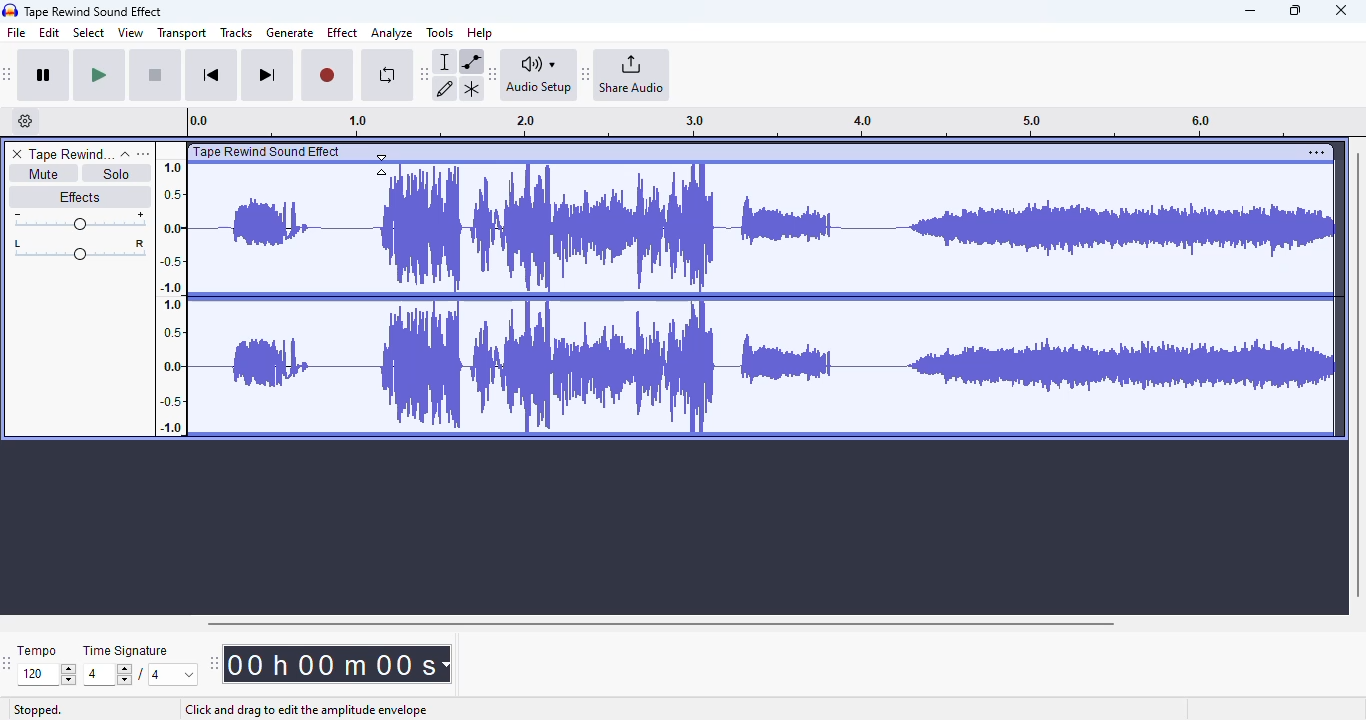  What do you see at coordinates (80, 250) in the screenshot?
I see `Pan left/right` at bounding box center [80, 250].